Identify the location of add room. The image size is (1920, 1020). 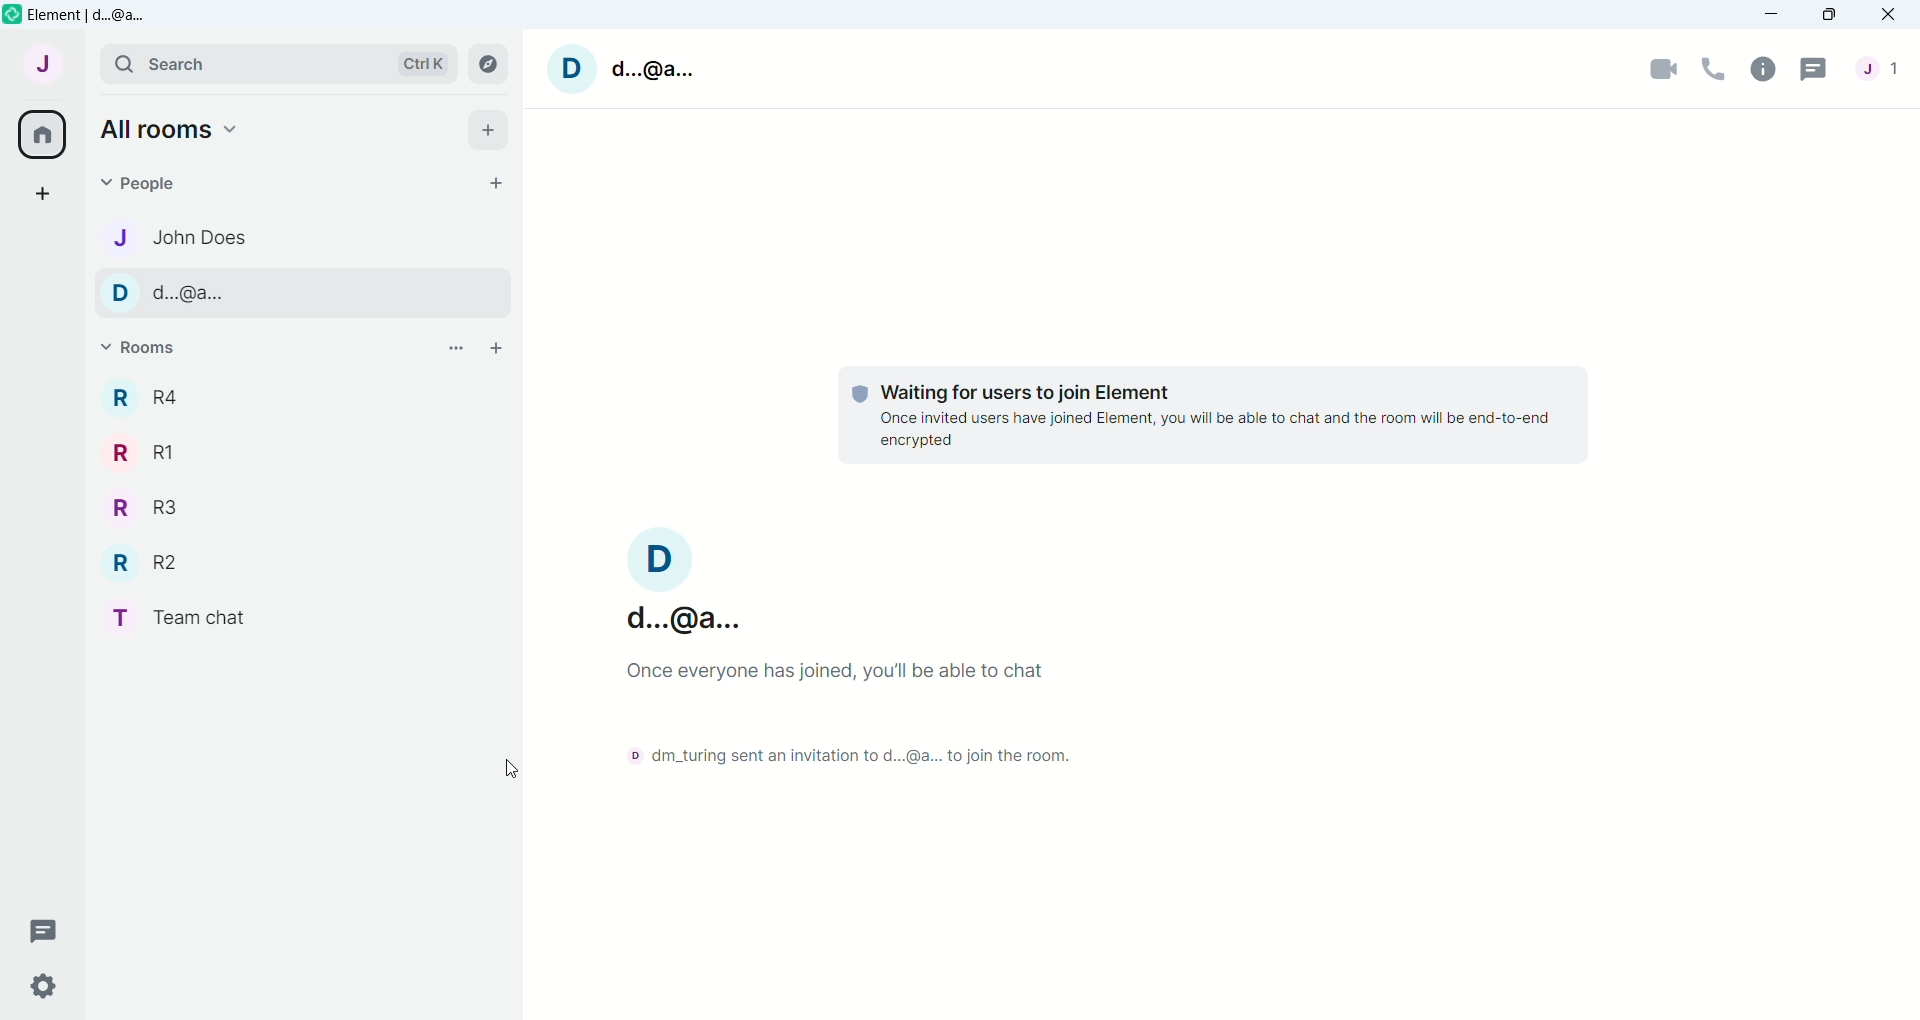
(497, 349).